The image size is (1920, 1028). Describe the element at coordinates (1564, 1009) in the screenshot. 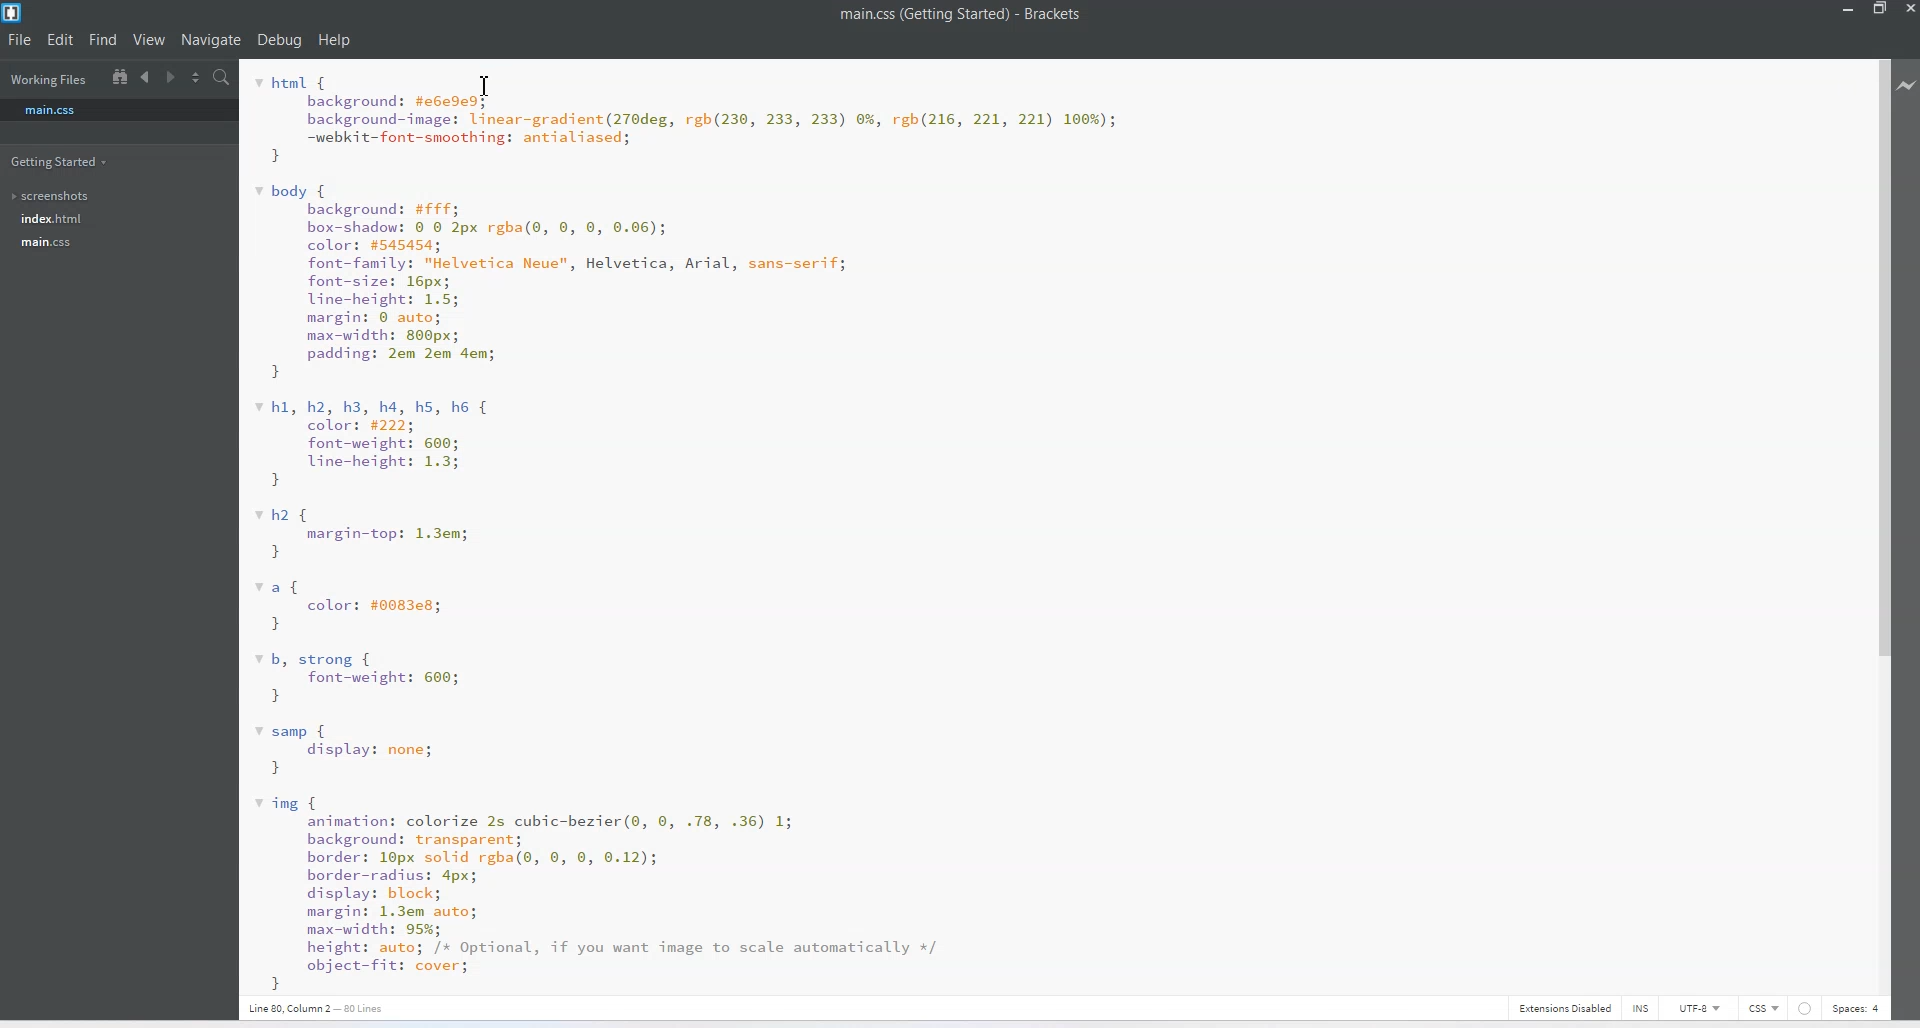

I see `Extensions Disabled` at that location.